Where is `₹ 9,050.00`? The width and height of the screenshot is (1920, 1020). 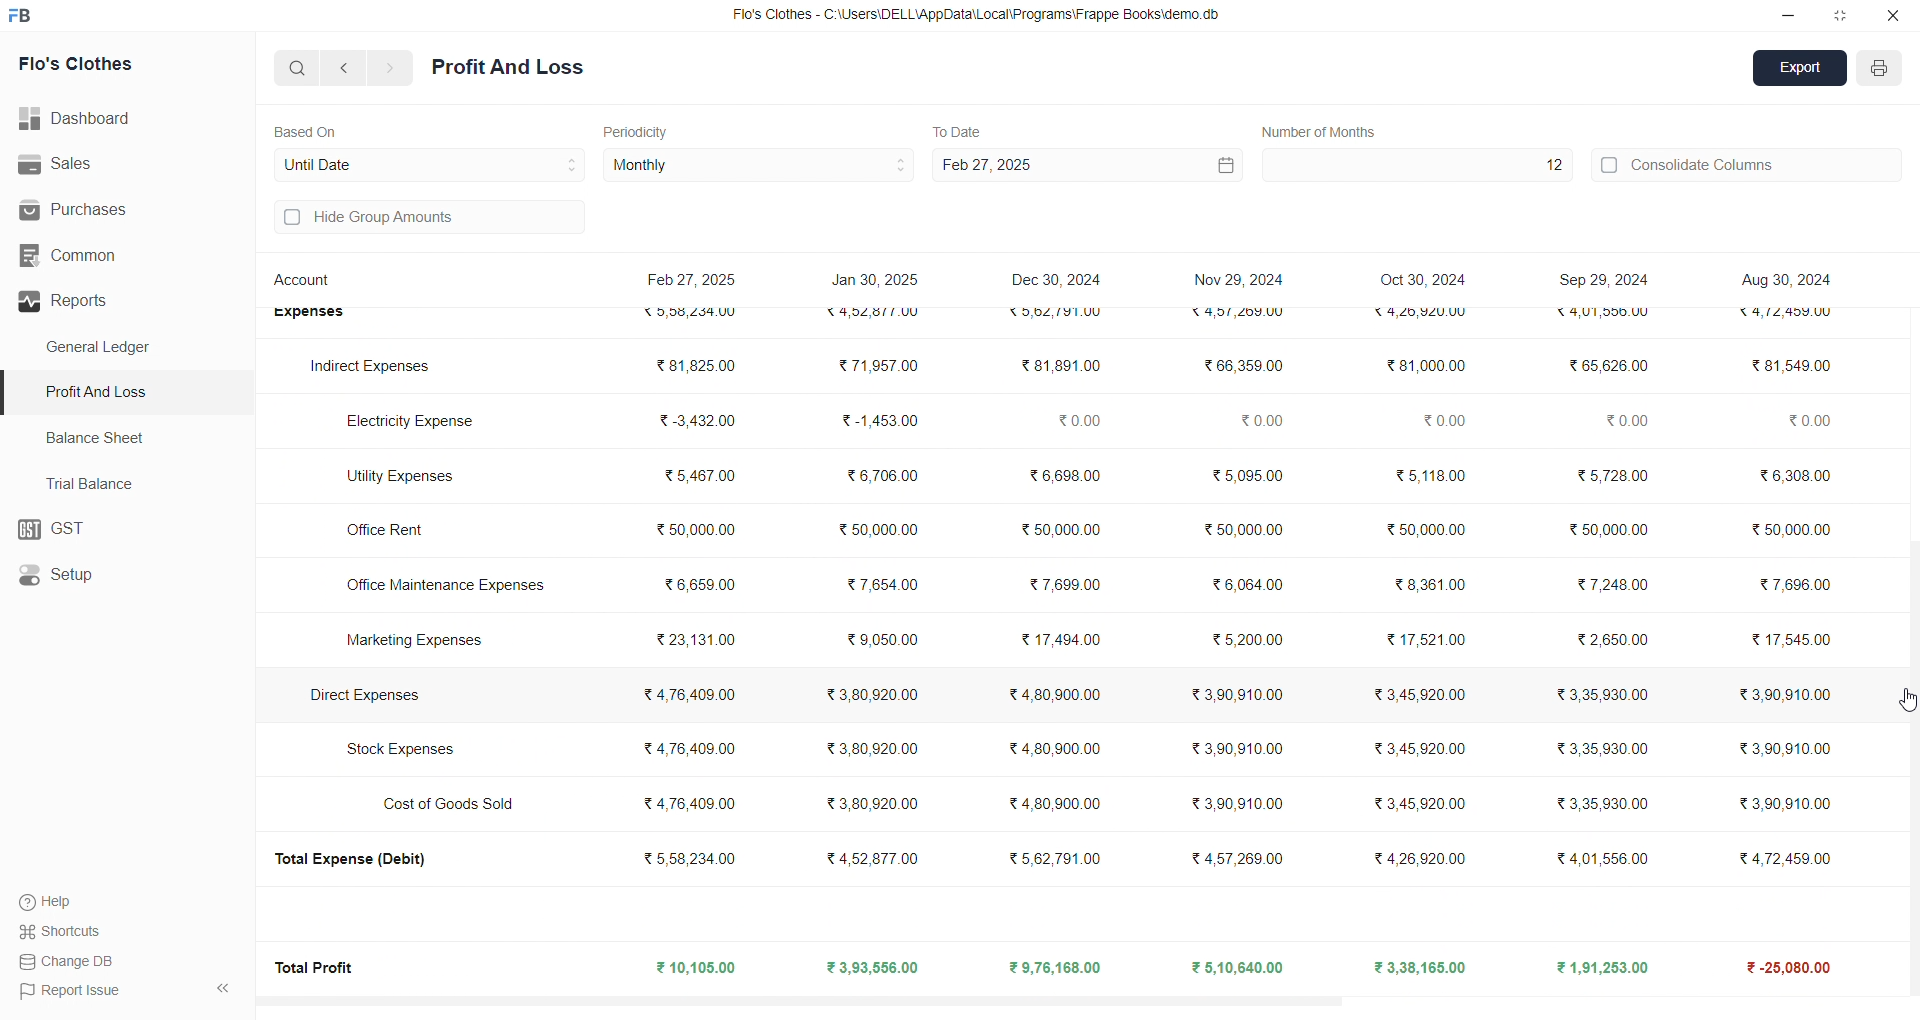
₹ 9,050.00 is located at coordinates (870, 640).